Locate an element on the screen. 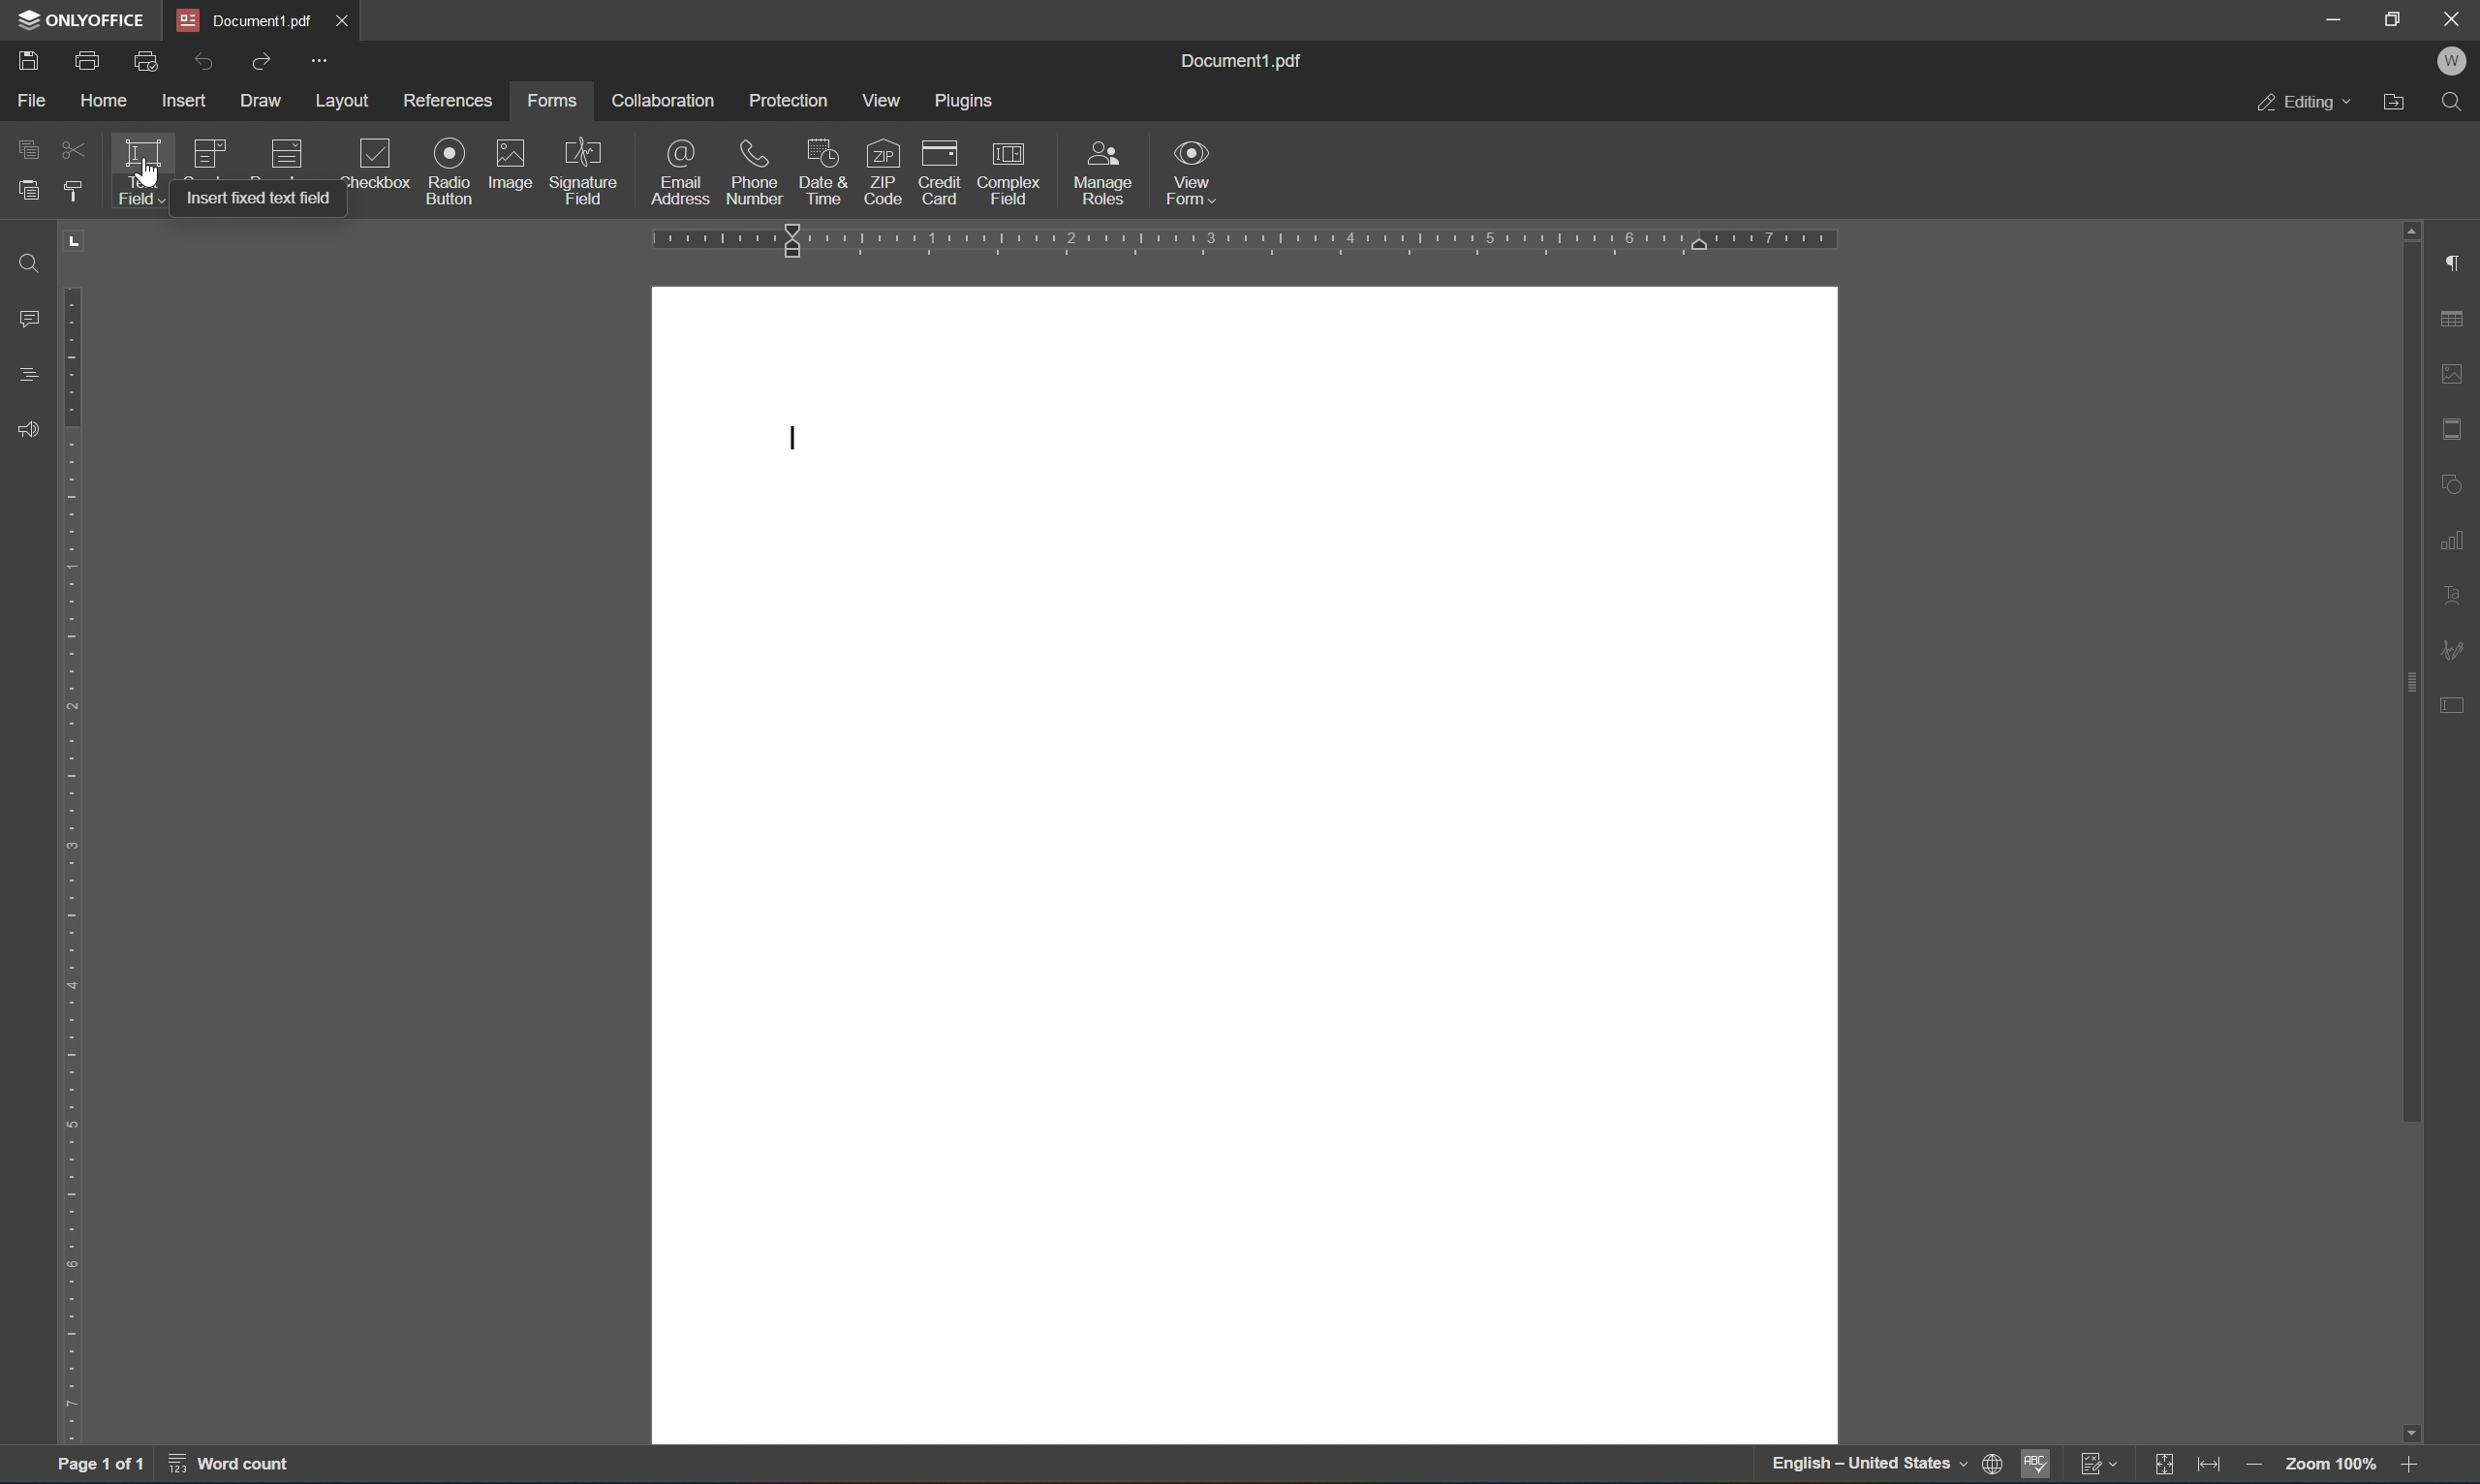 The image size is (2480, 1484). headings is located at coordinates (24, 375).